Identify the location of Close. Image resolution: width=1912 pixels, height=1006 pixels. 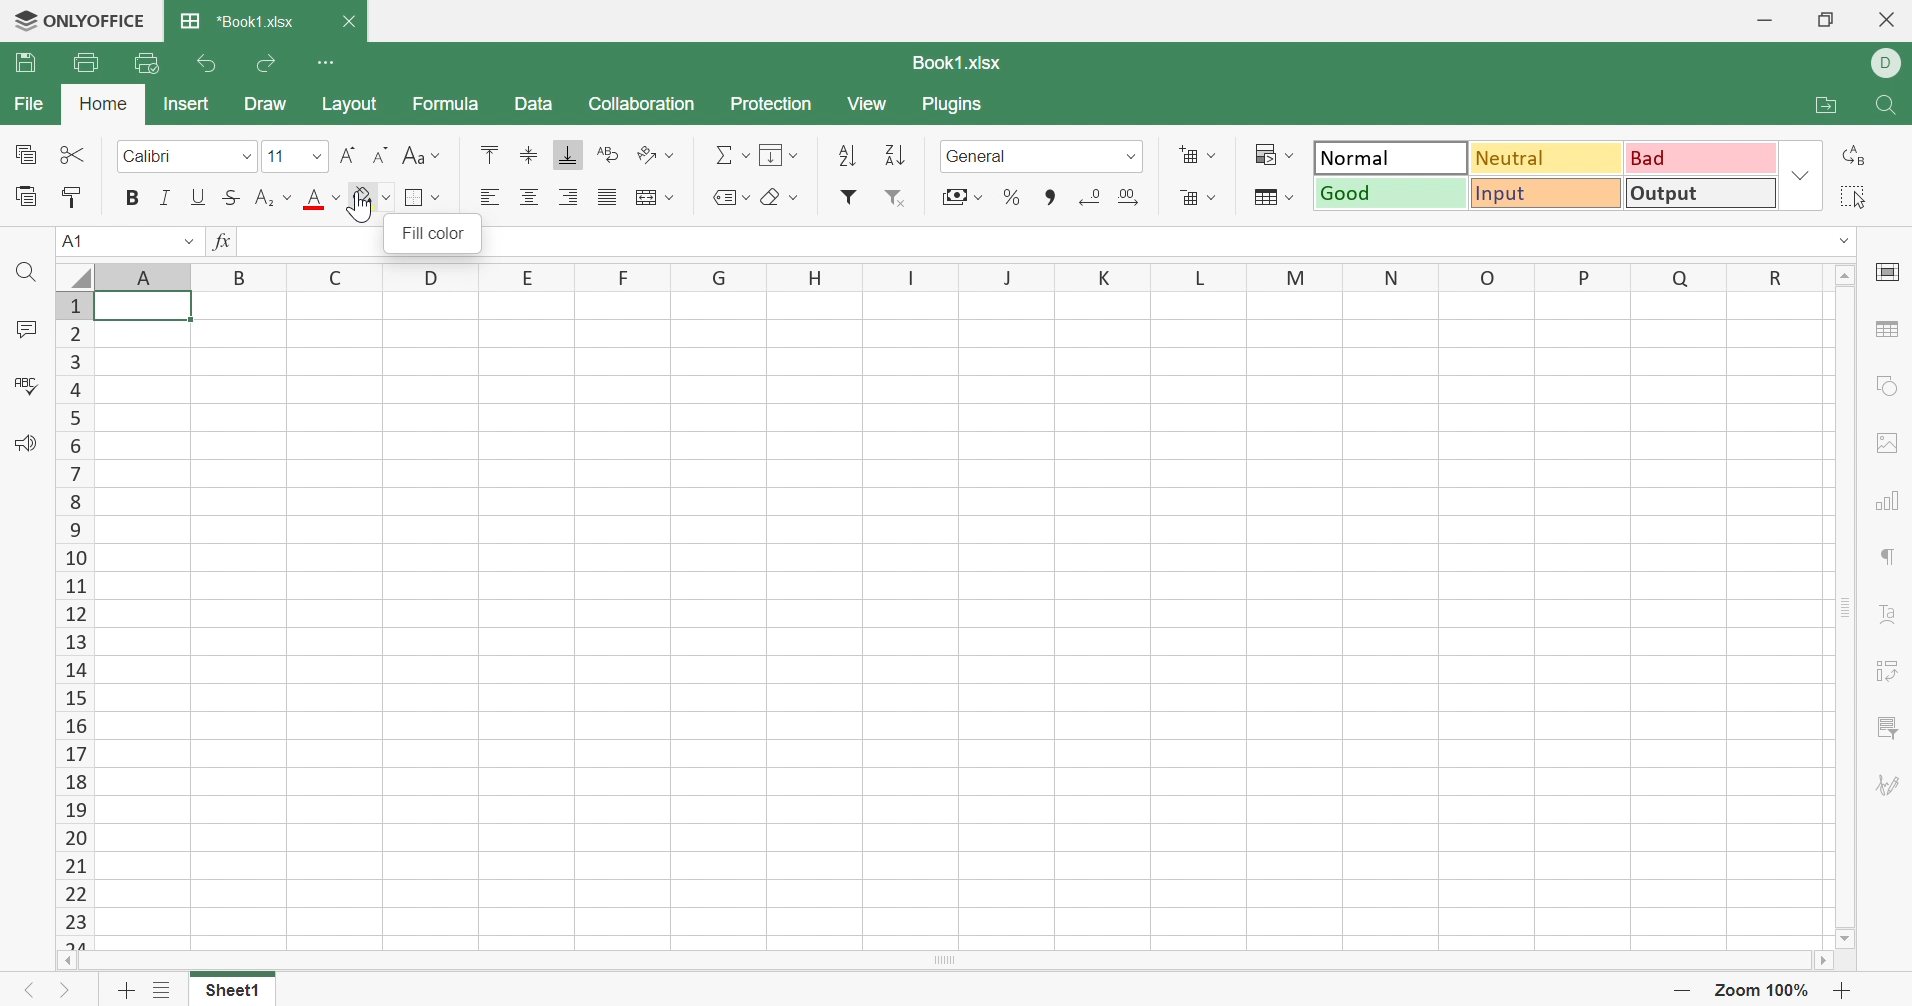
(348, 19).